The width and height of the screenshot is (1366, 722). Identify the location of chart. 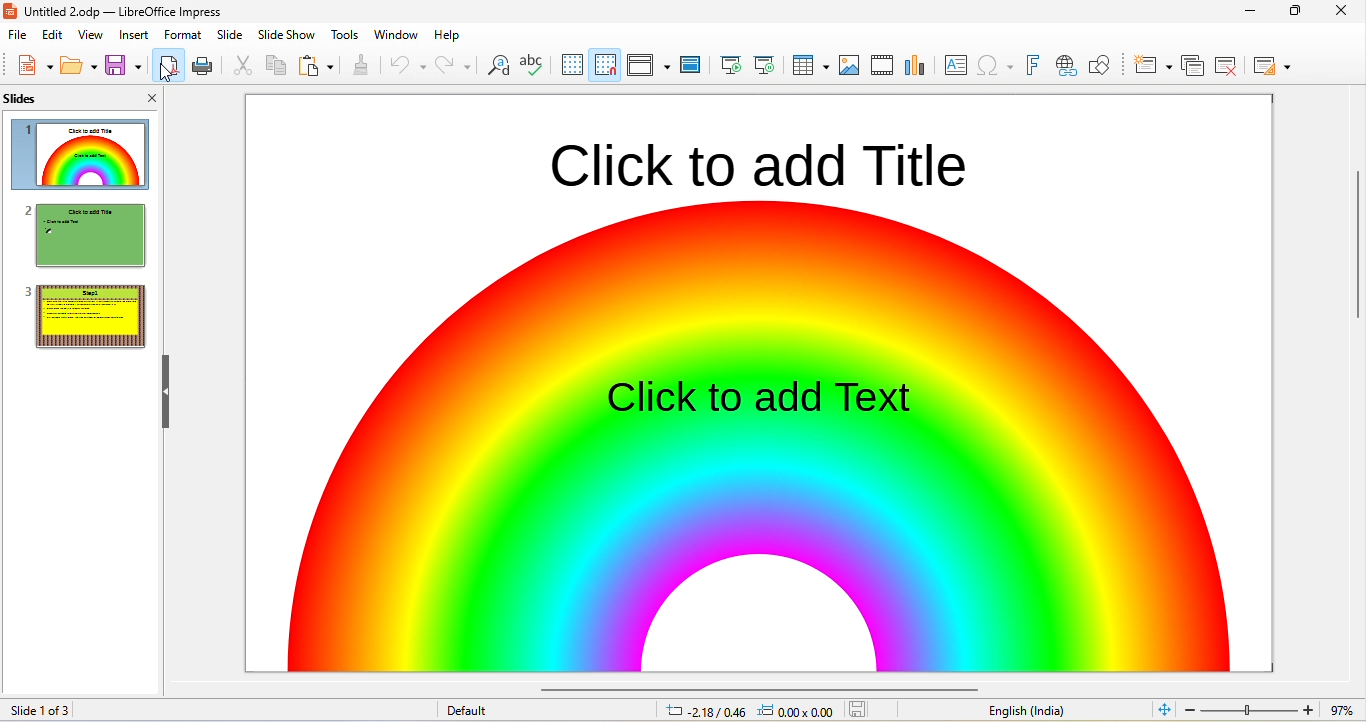
(915, 66).